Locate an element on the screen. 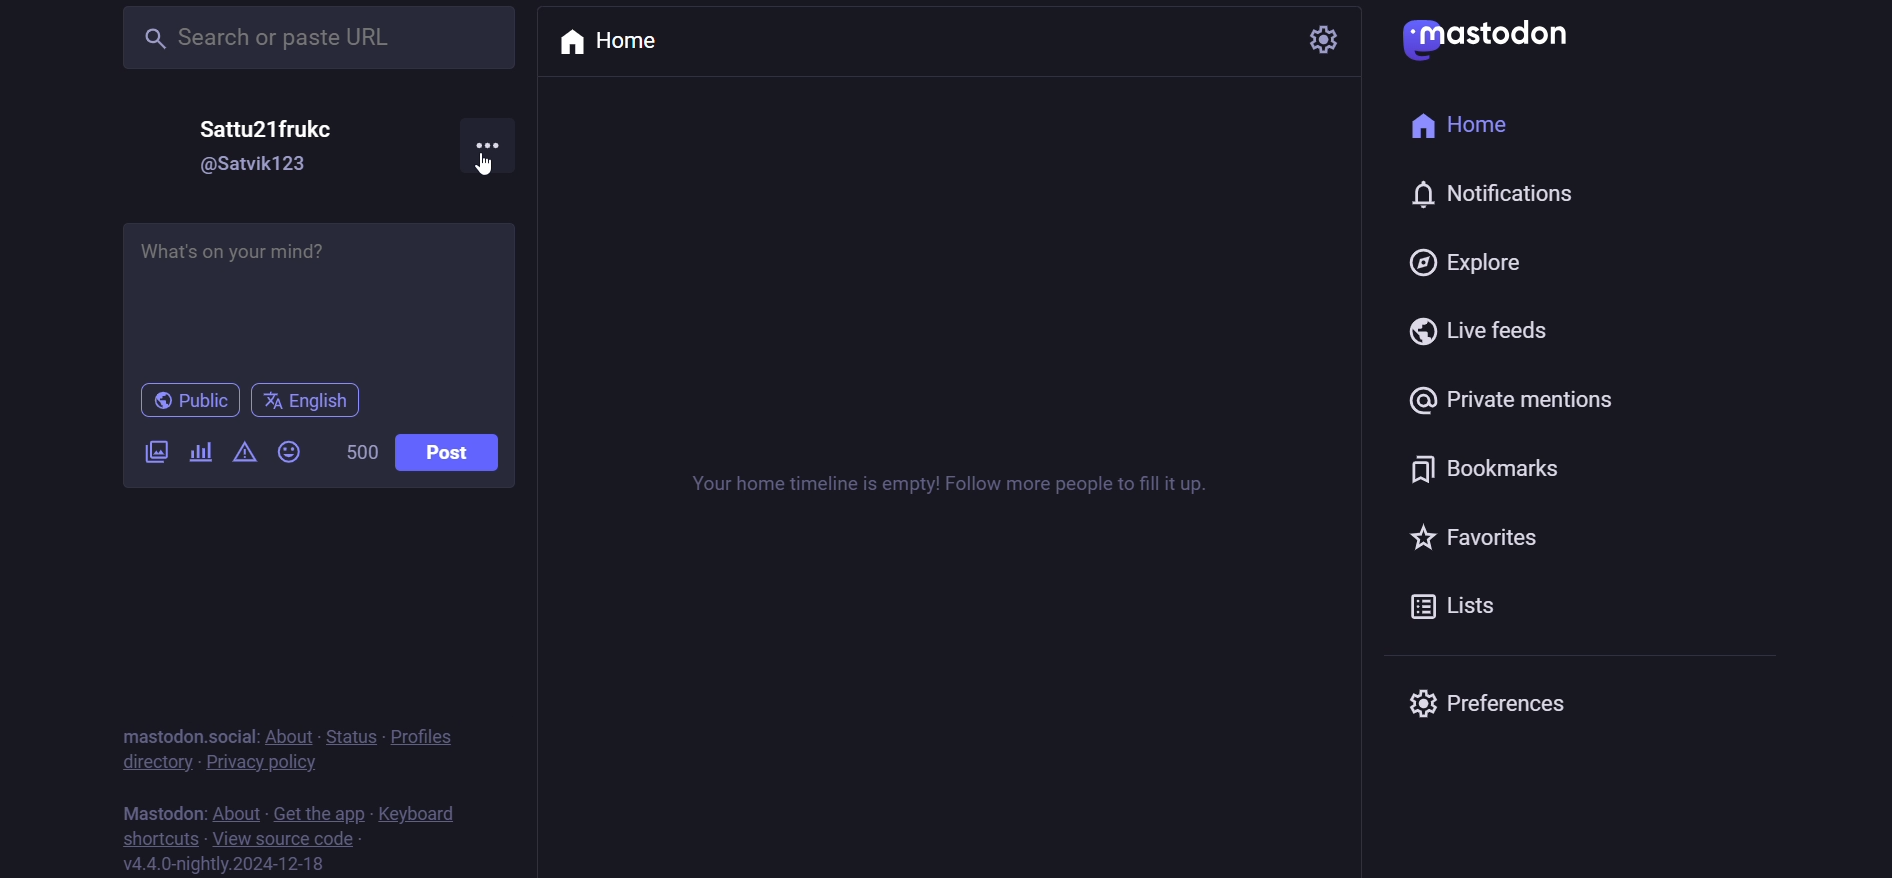 The width and height of the screenshot is (1892, 878). about is located at coordinates (235, 810).